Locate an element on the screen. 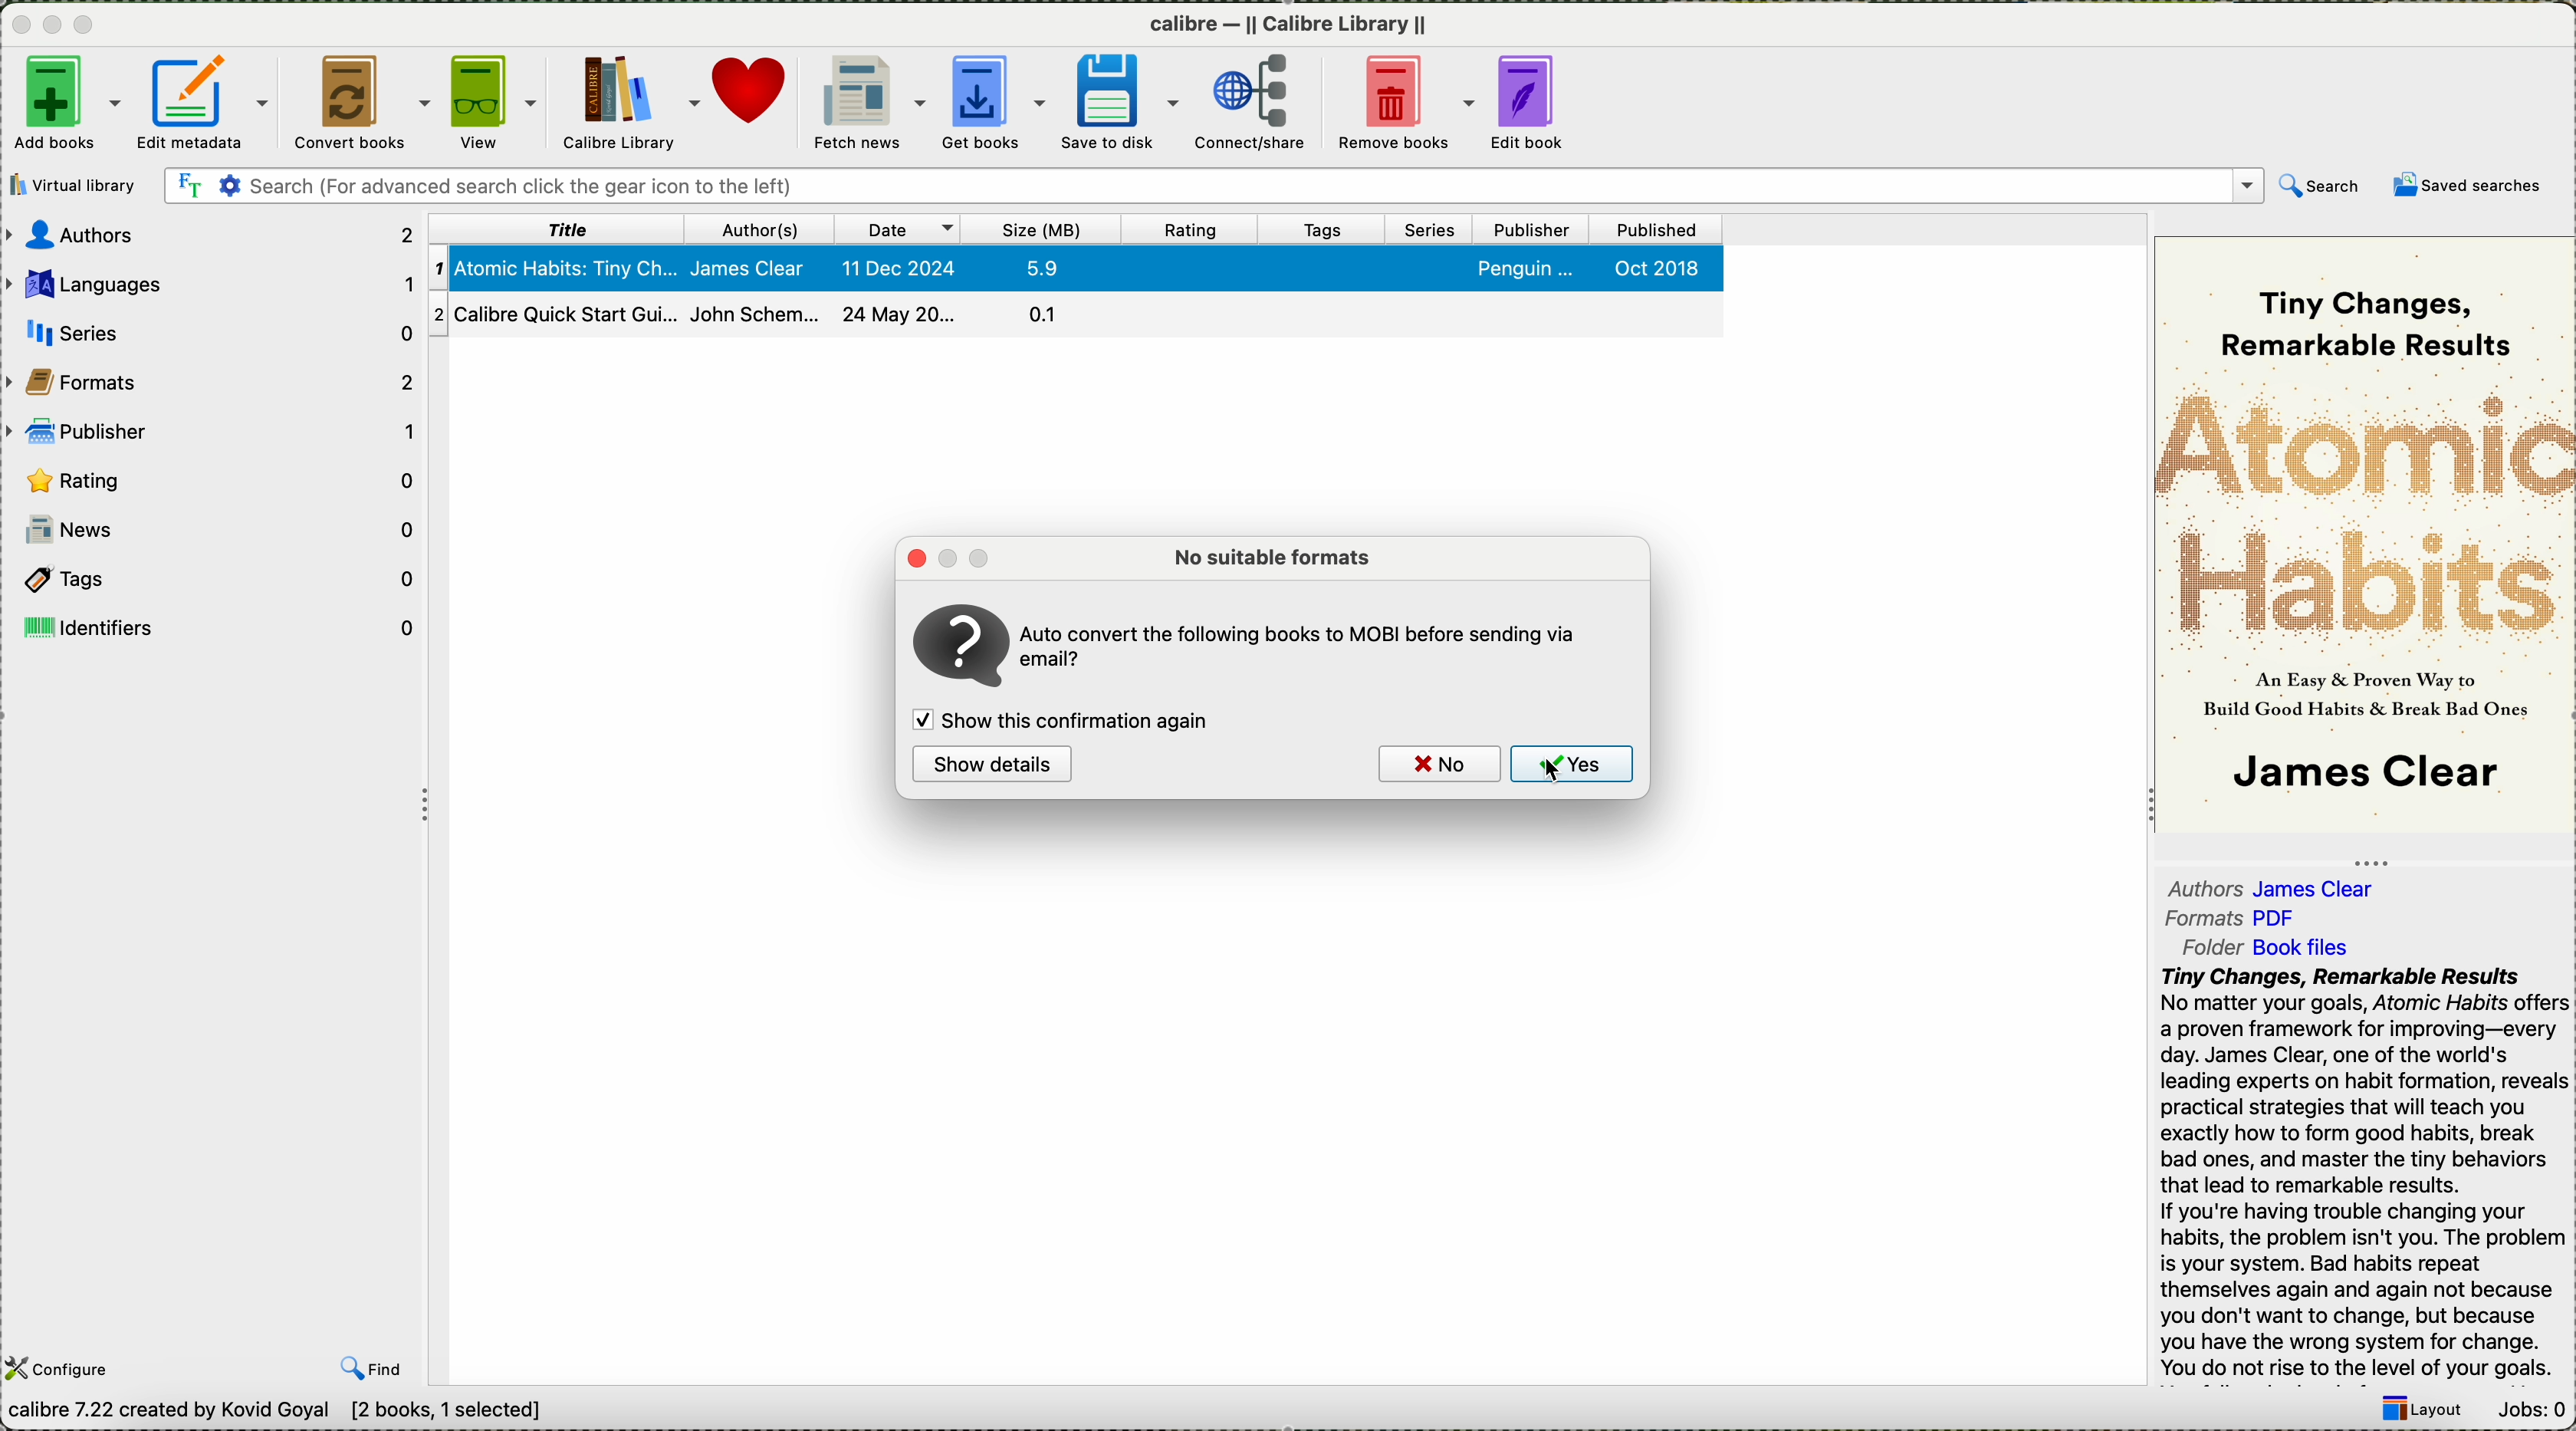  icon is located at coordinates (958, 646).